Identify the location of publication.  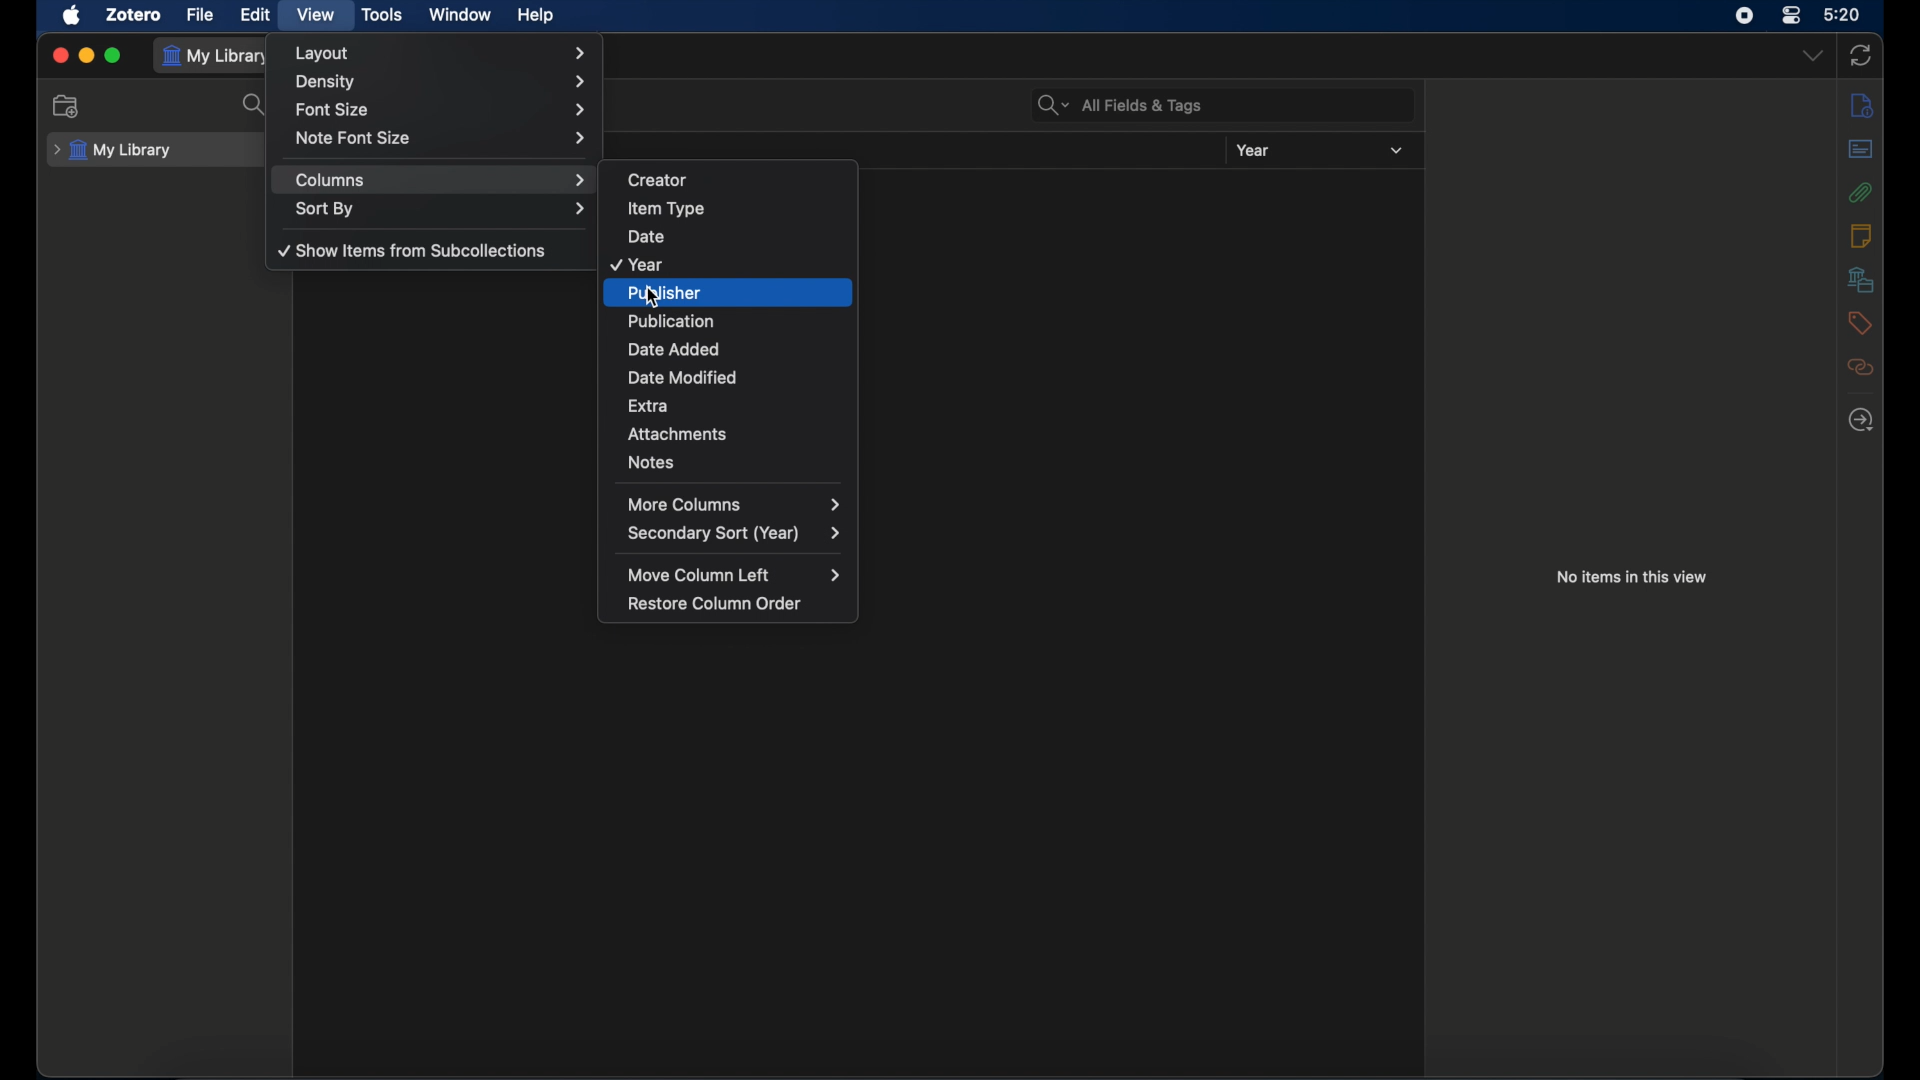
(738, 320).